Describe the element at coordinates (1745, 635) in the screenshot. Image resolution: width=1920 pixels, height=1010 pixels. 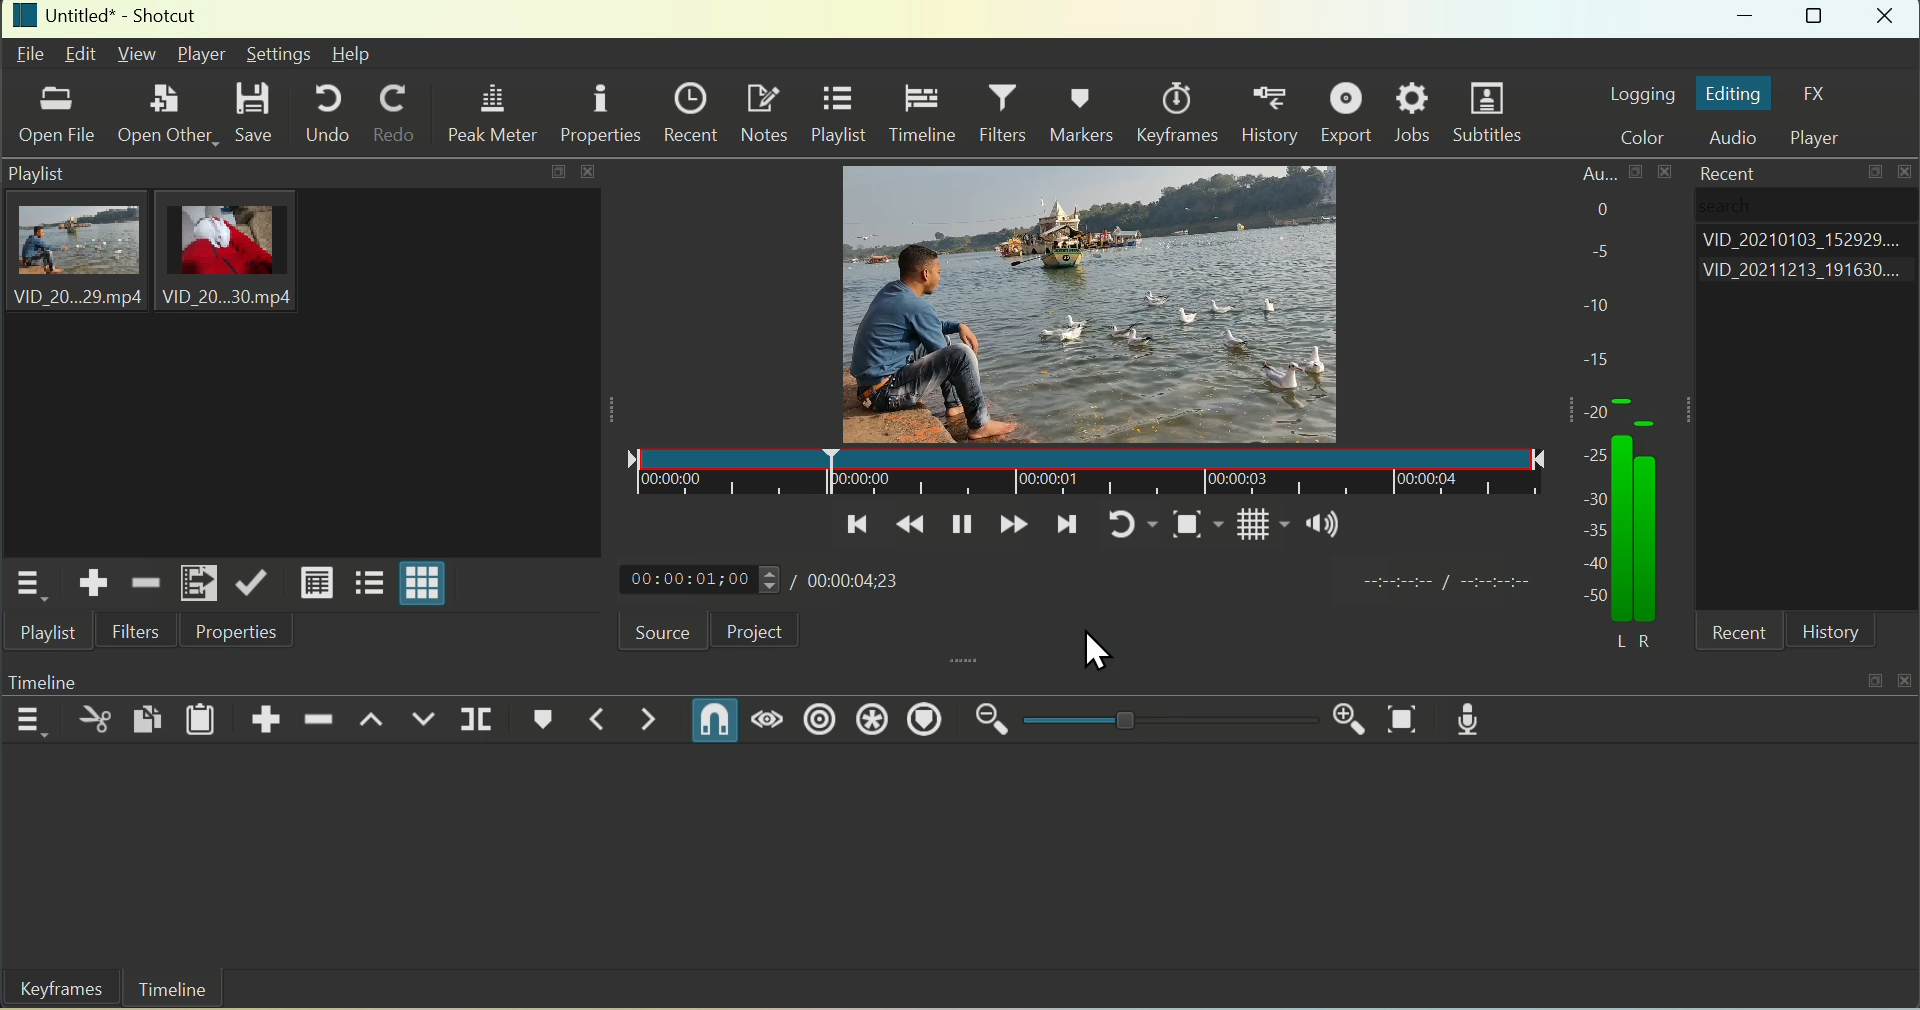
I see `Recent` at that location.